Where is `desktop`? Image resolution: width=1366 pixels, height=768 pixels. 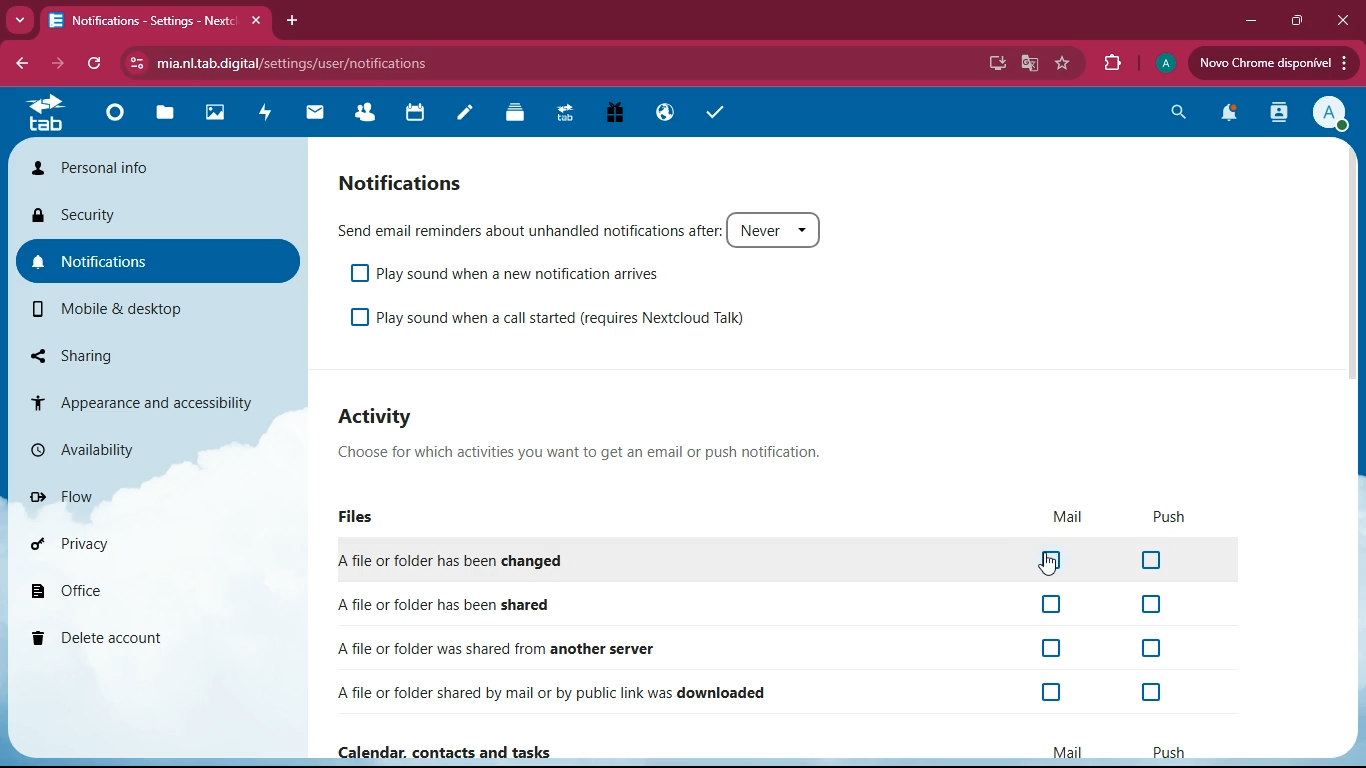
desktop is located at coordinates (1001, 63).